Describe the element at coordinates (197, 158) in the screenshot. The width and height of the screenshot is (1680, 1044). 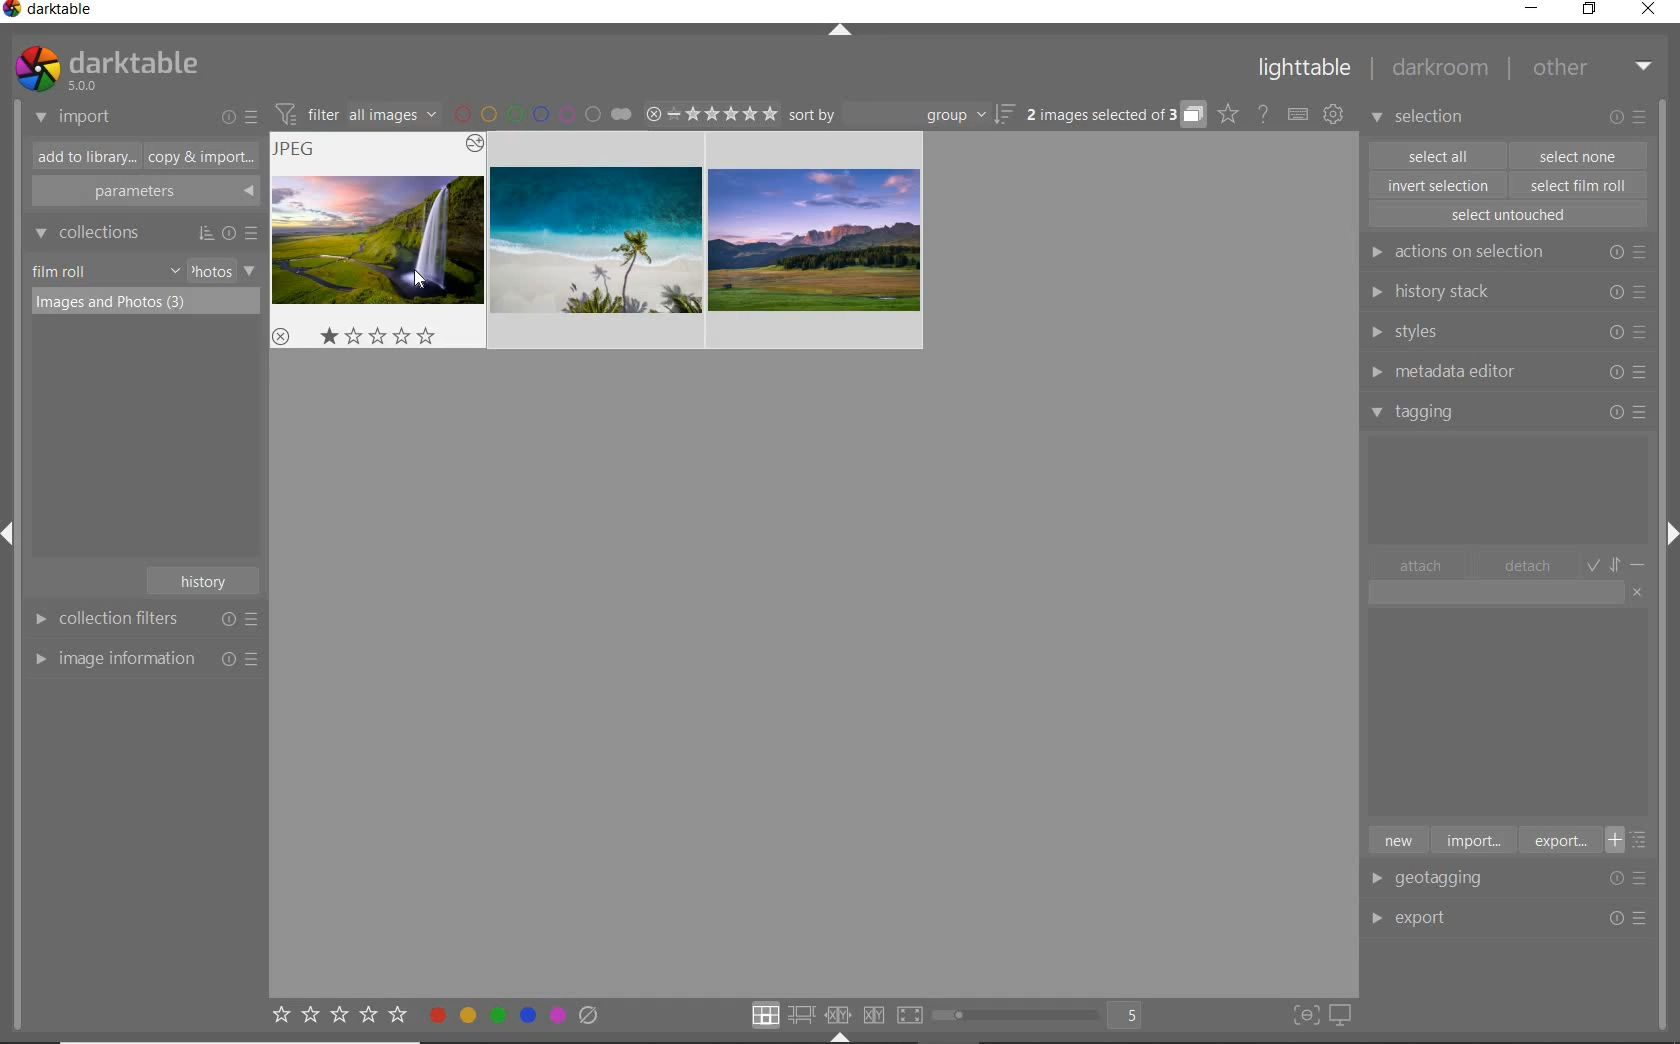
I see `copy & import` at that location.